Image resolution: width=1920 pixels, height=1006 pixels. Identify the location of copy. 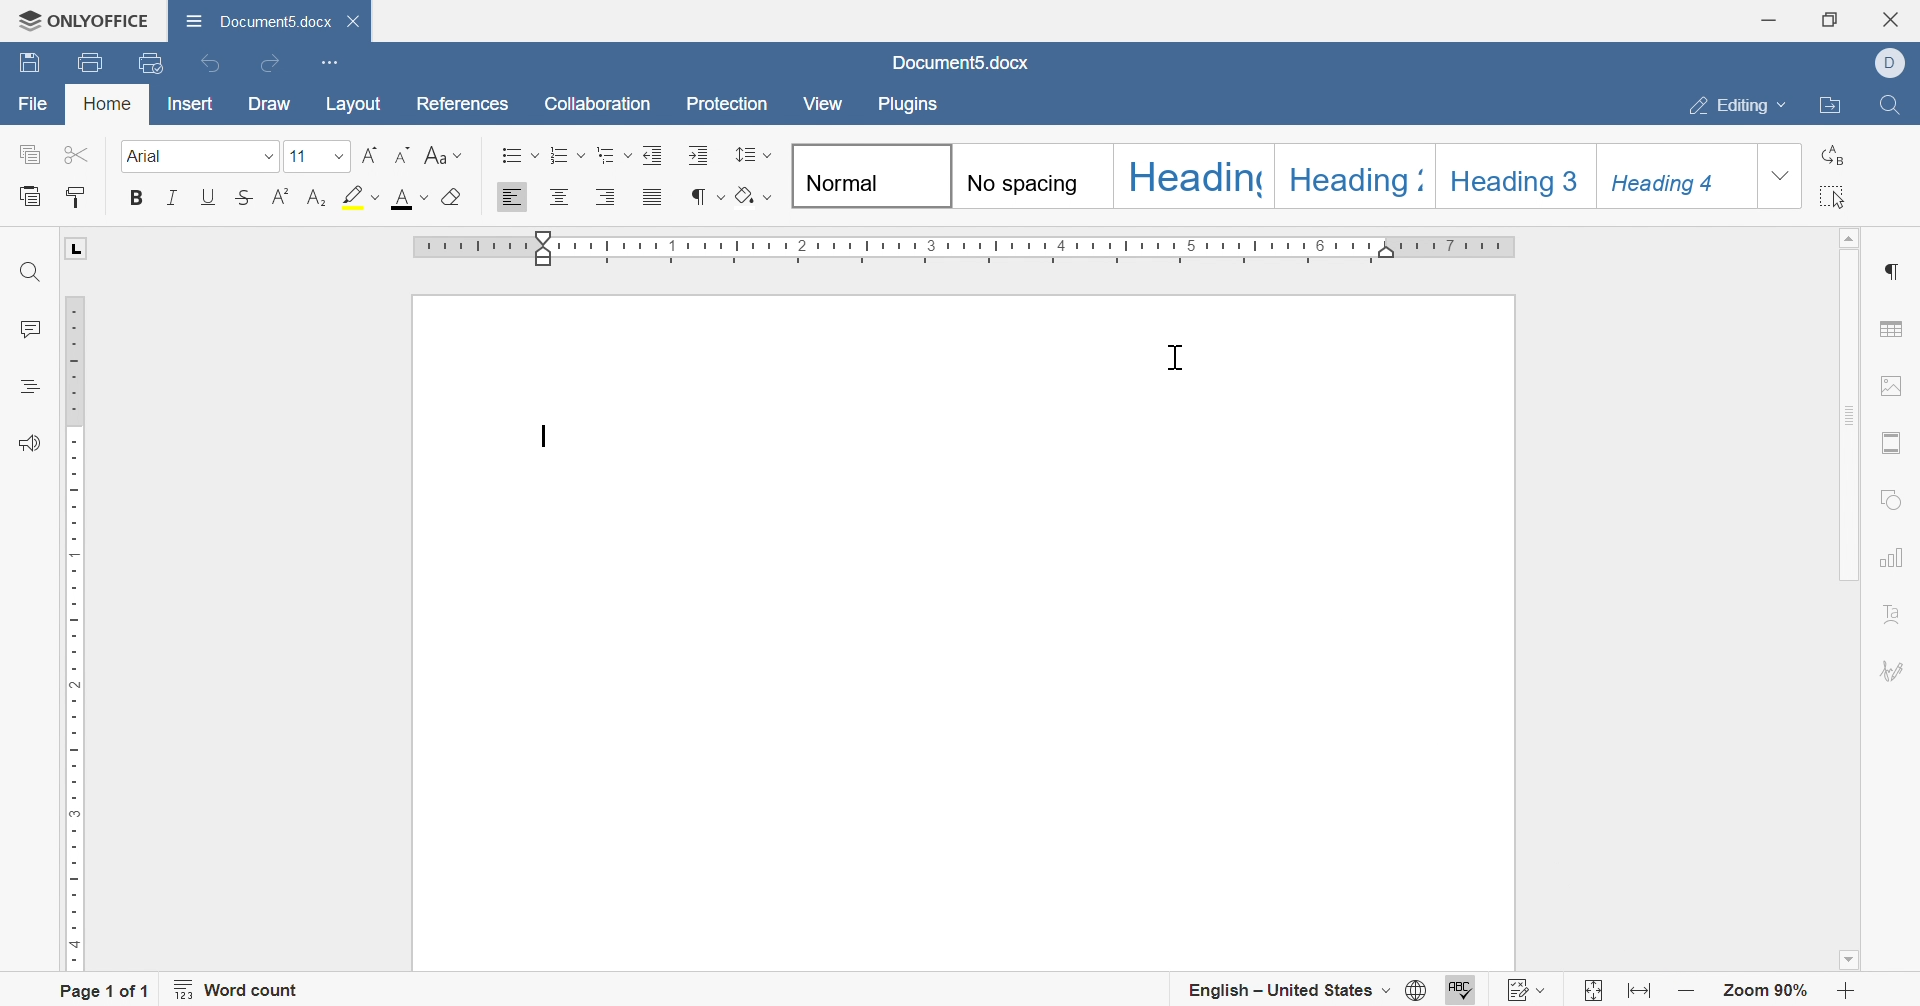
(33, 154).